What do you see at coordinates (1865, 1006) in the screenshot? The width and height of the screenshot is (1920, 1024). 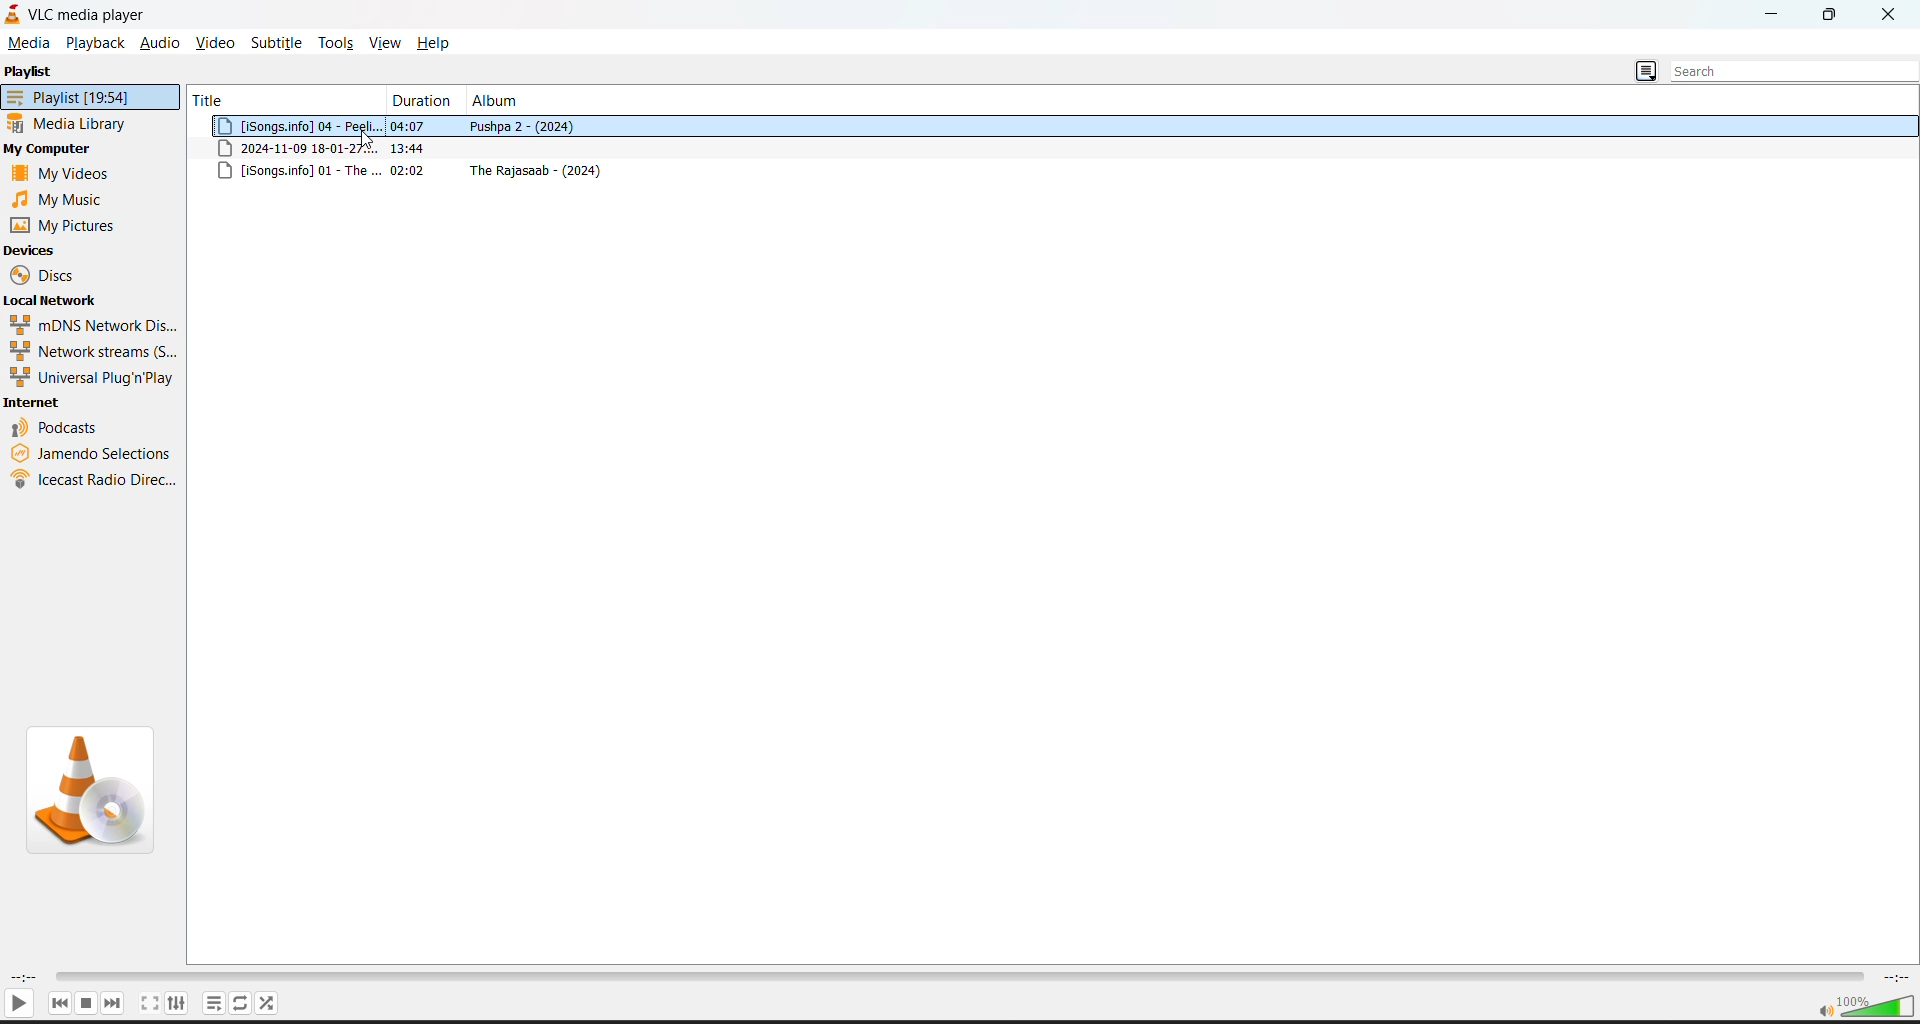 I see `volume` at bounding box center [1865, 1006].